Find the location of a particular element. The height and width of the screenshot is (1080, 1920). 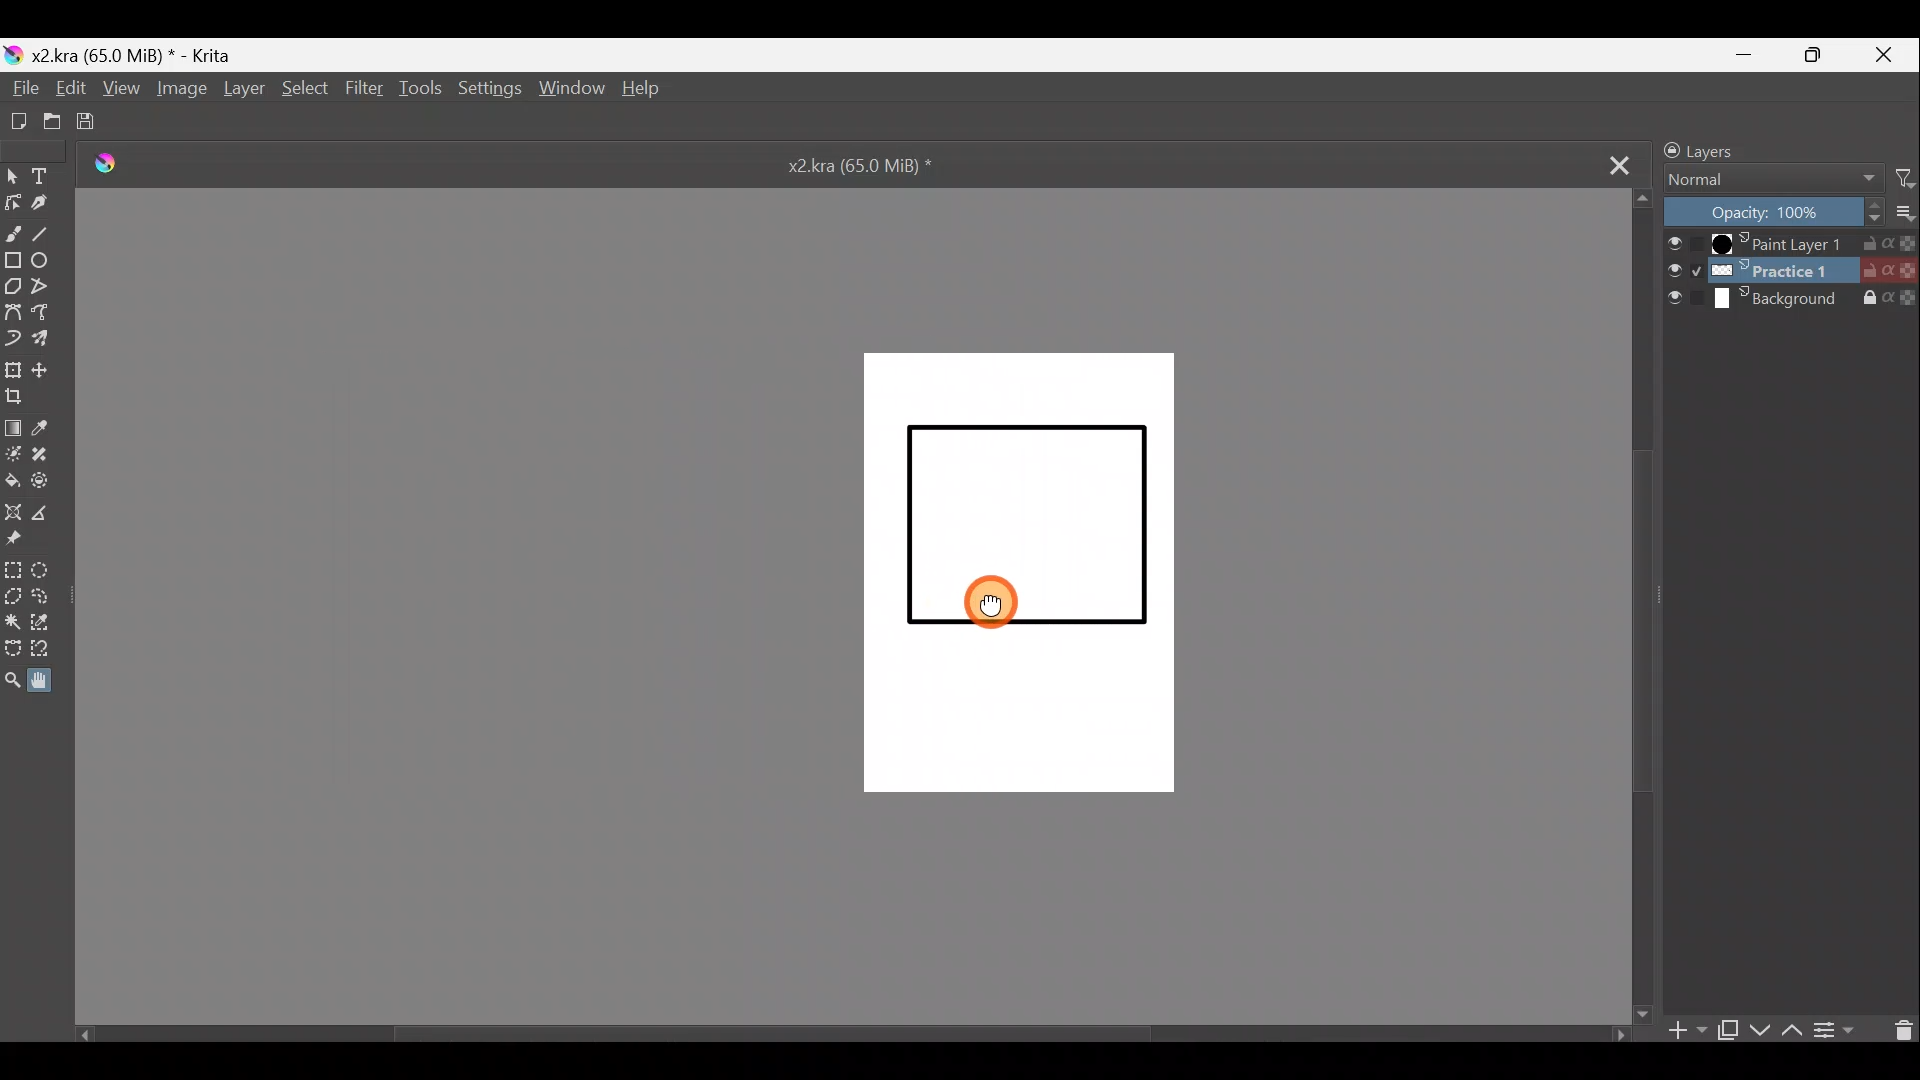

Layer is located at coordinates (243, 93).